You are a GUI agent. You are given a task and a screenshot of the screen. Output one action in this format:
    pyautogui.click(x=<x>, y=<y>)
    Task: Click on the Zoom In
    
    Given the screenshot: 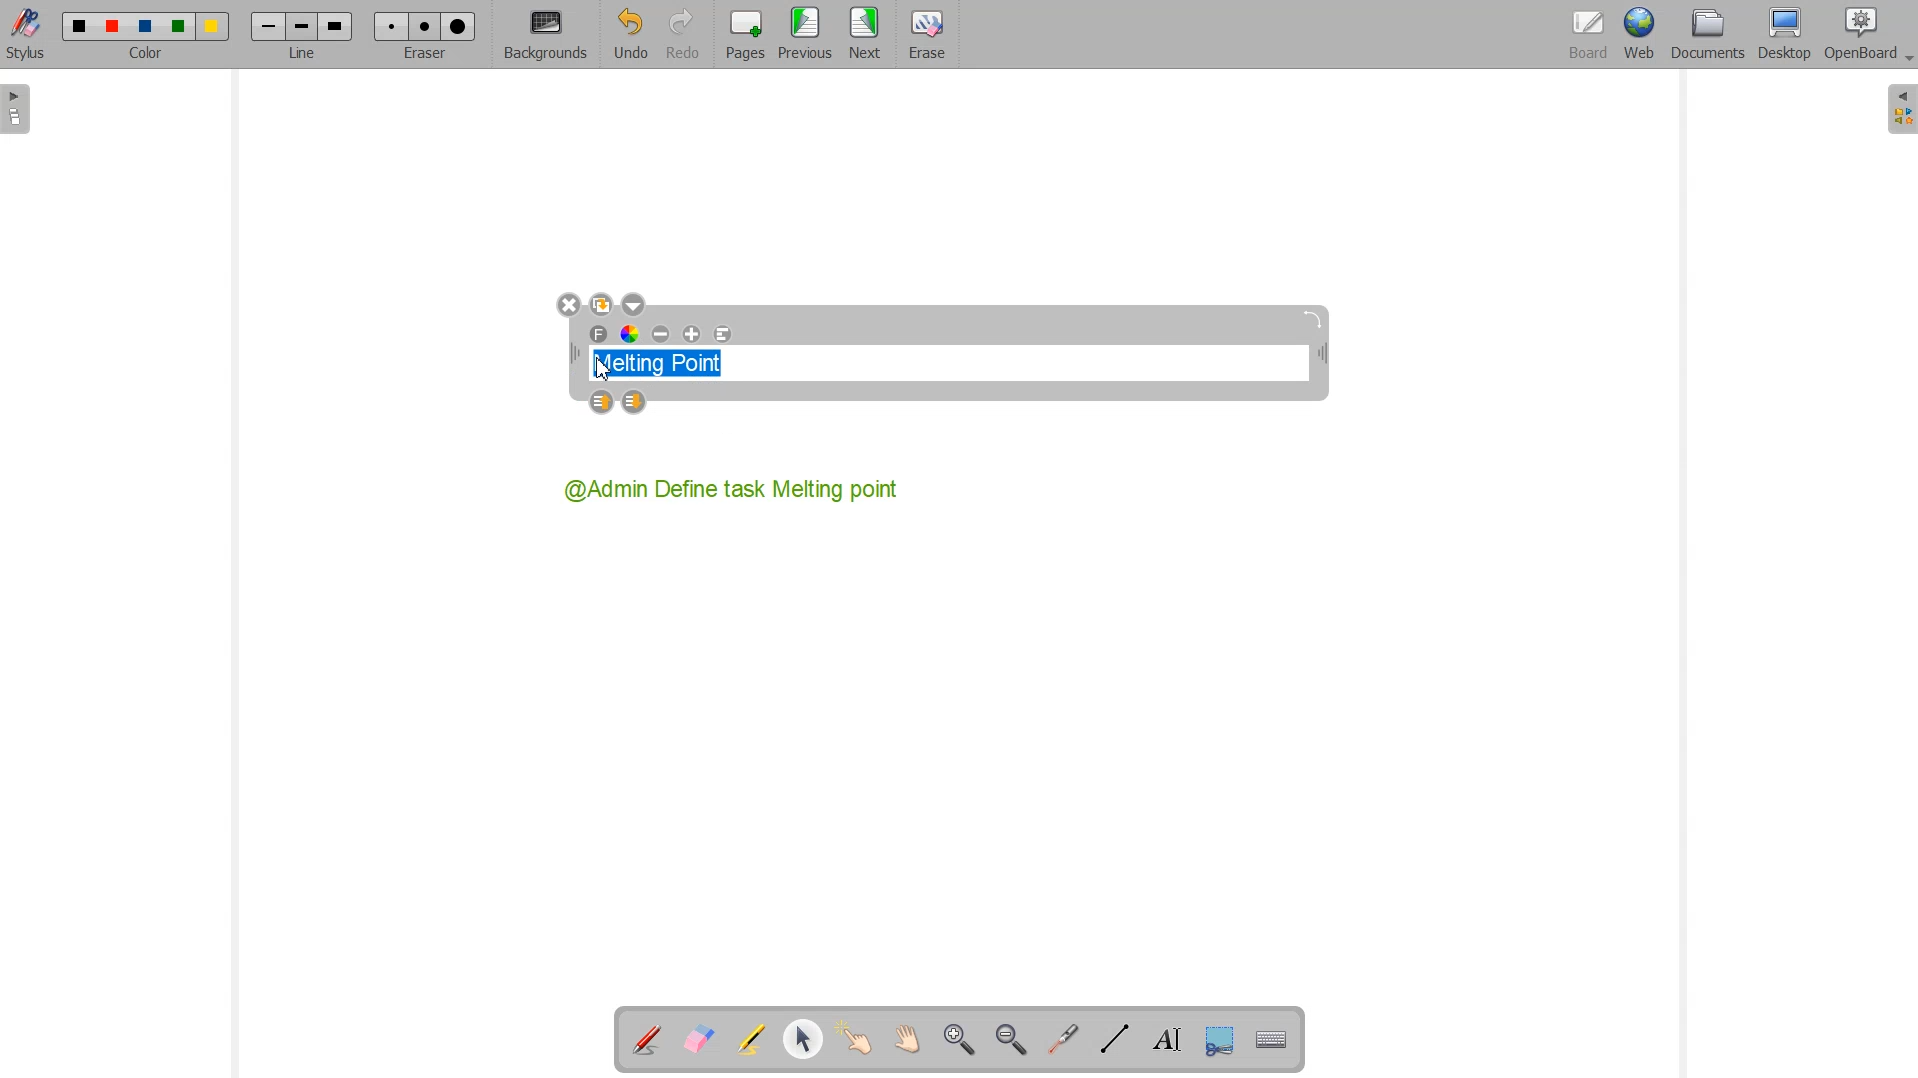 What is the action you would take?
    pyautogui.click(x=961, y=1040)
    